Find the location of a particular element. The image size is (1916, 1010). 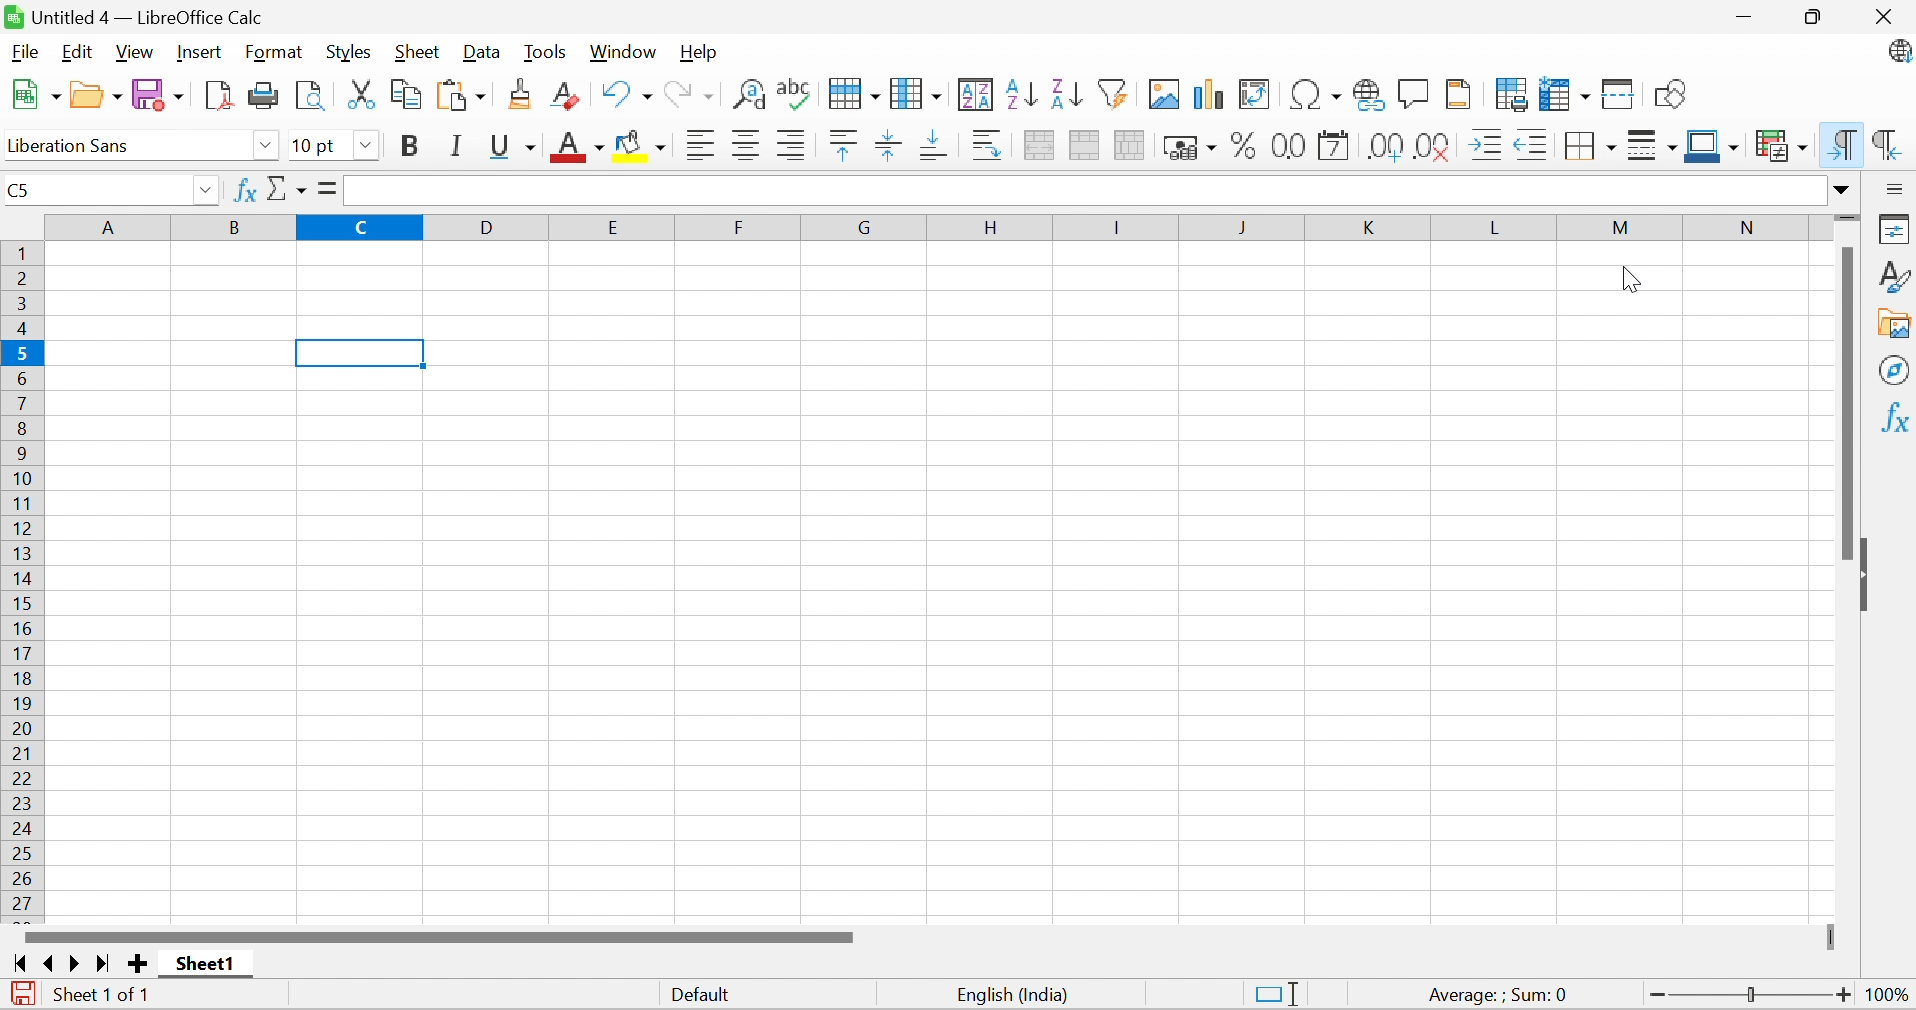

Define print area is located at coordinates (1514, 97).